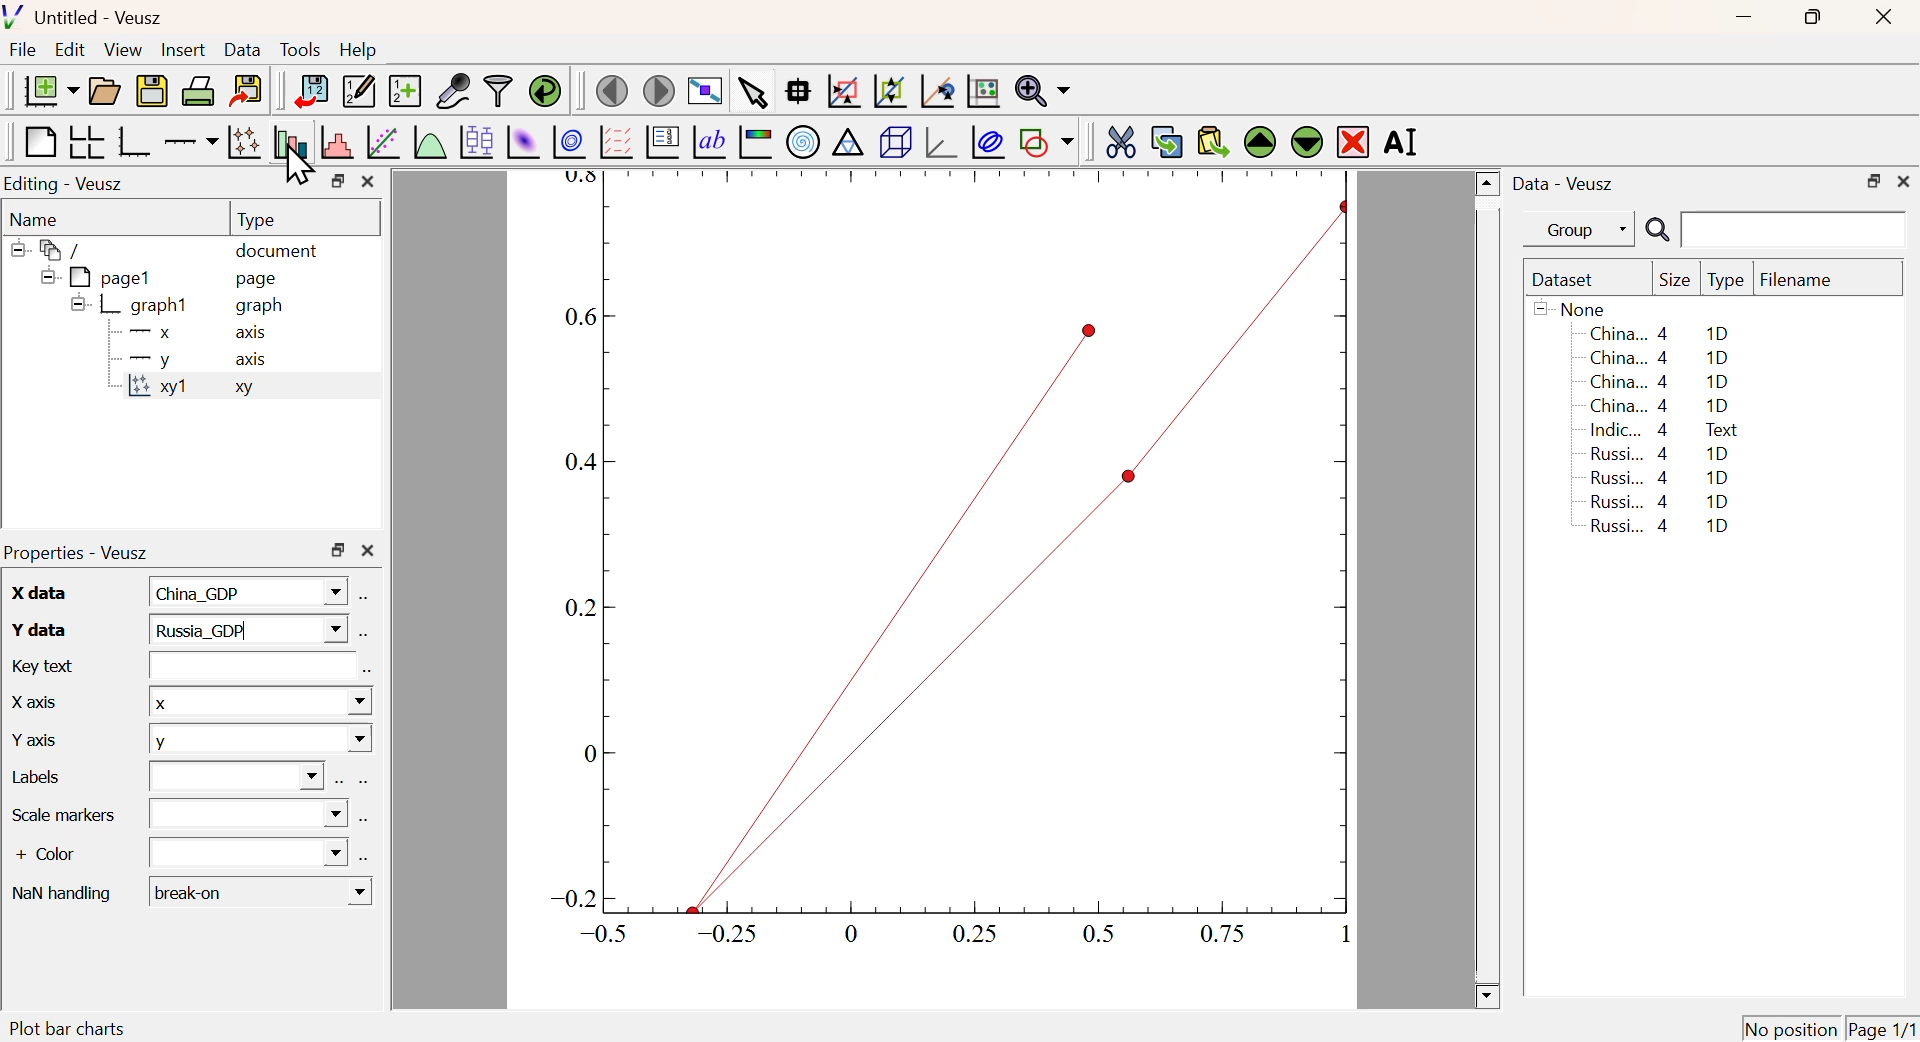 This screenshot has height=1042, width=1920. What do you see at coordinates (1810, 17) in the screenshot?
I see `Restore Down` at bounding box center [1810, 17].